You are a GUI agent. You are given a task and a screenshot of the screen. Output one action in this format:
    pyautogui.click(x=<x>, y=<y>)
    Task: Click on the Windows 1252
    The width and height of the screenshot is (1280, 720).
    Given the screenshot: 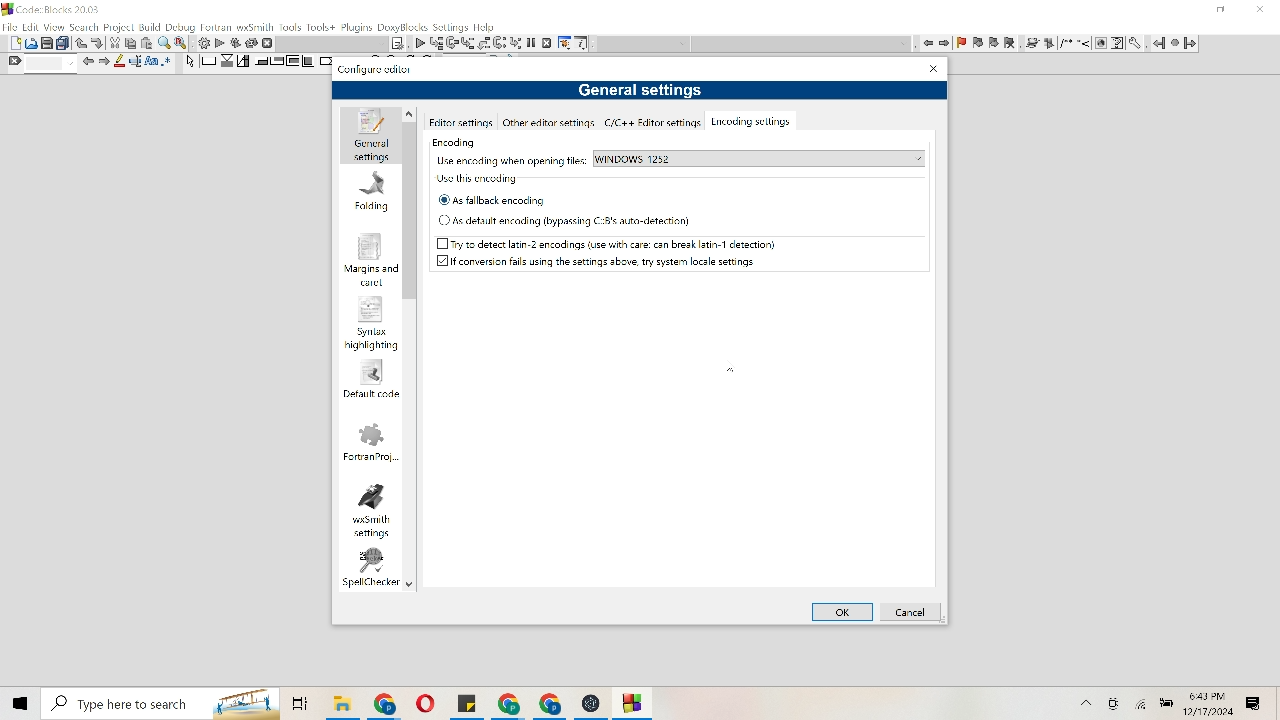 What is the action you would take?
    pyautogui.click(x=758, y=159)
    